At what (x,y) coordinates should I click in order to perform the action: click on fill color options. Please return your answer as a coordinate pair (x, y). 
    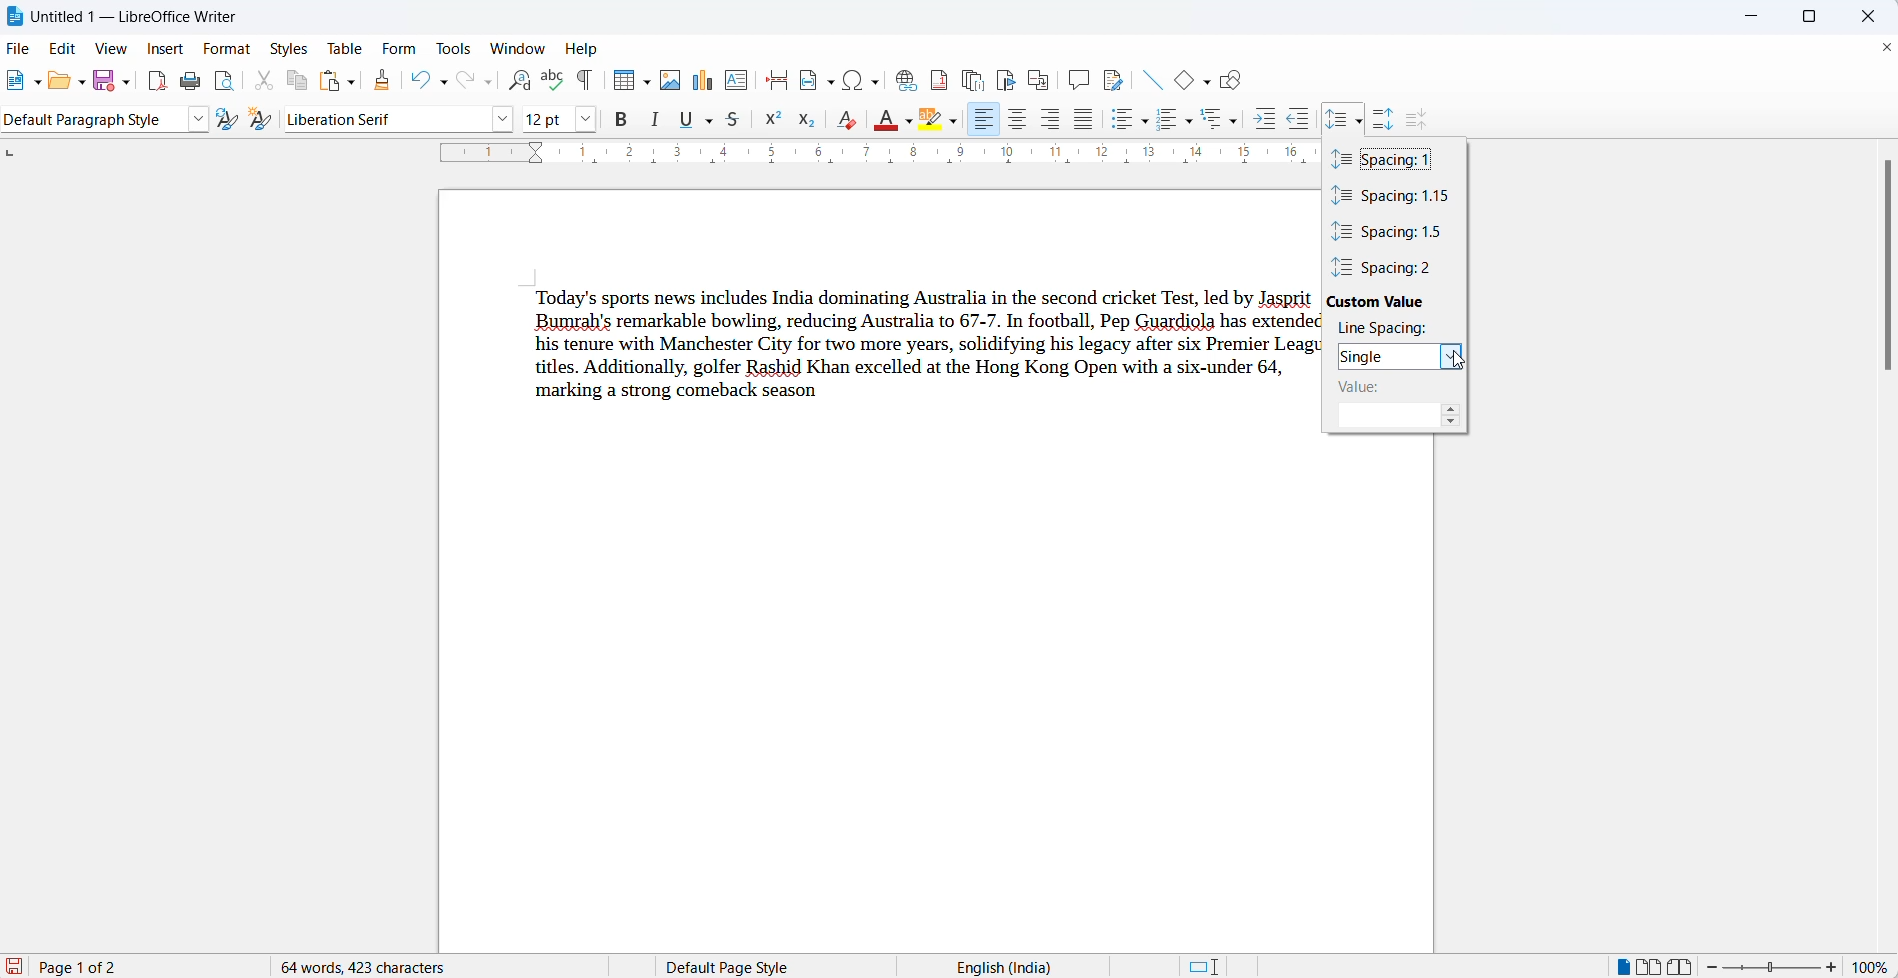
    Looking at the image, I should click on (911, 122).